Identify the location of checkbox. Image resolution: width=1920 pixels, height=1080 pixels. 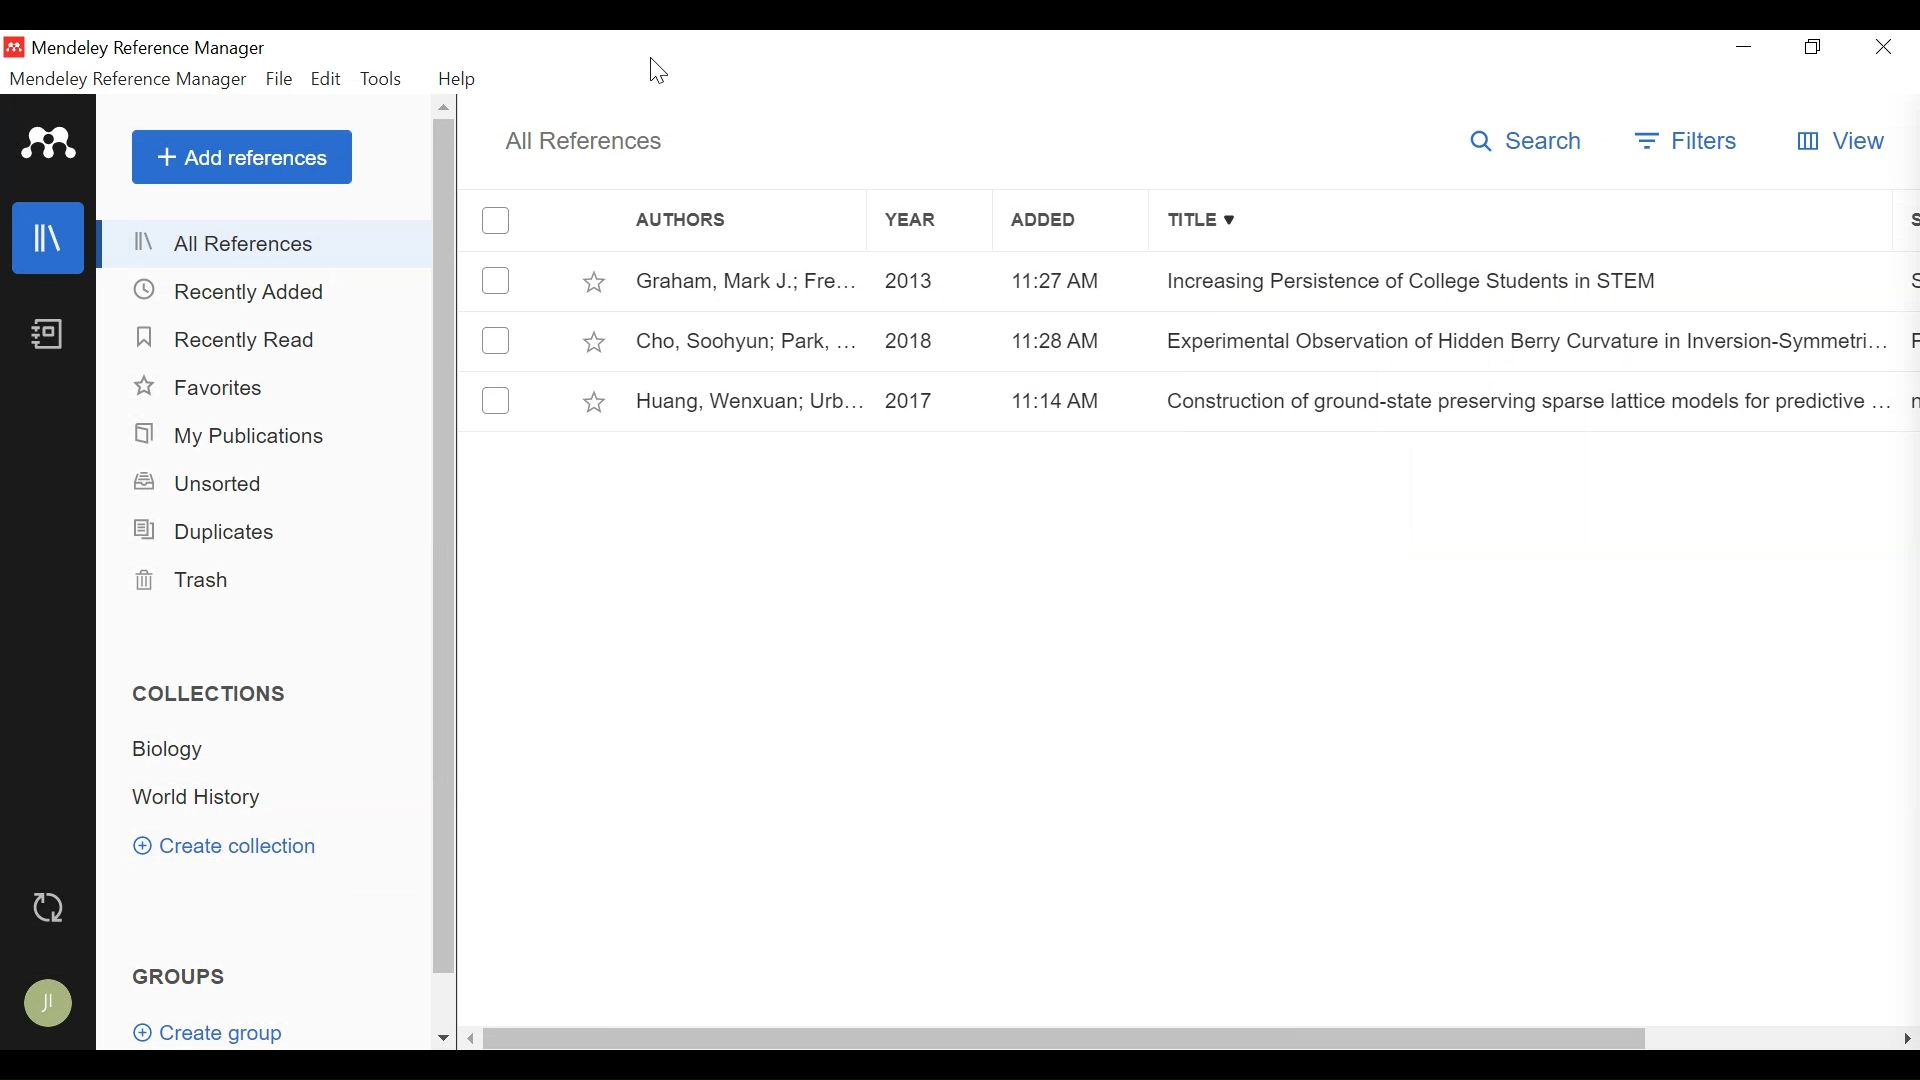
(494, 219).